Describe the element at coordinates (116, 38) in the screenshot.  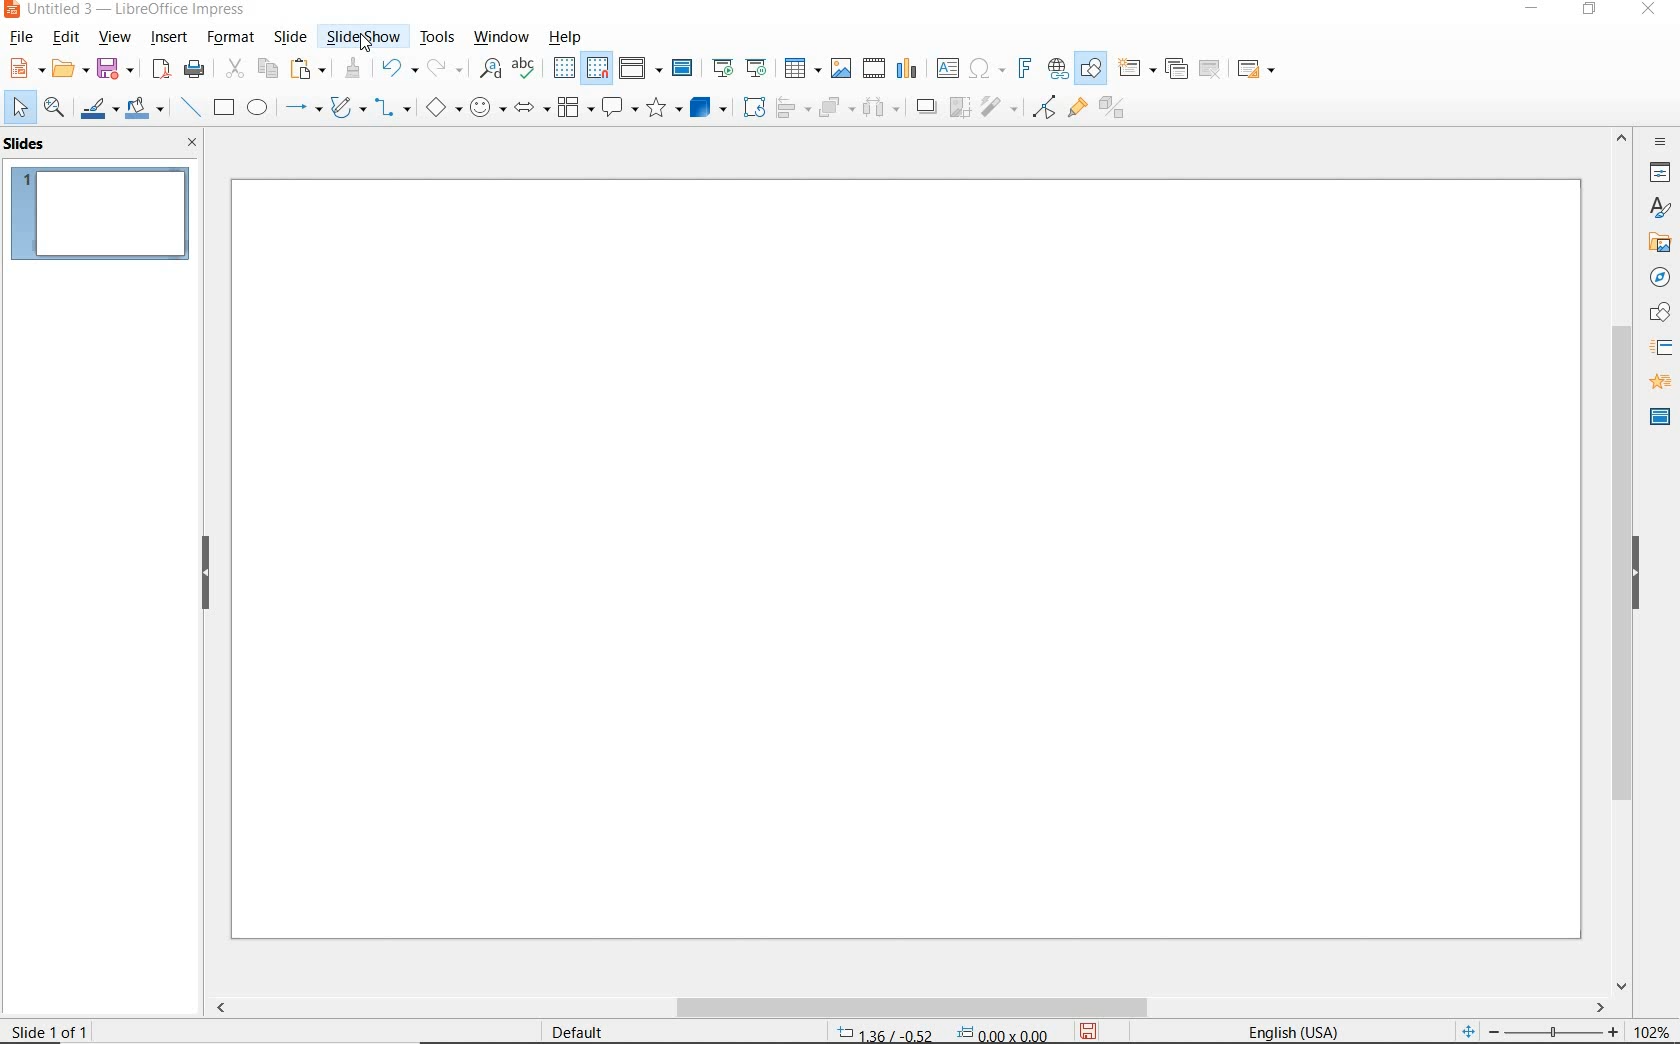
I see `VIEW` at that location.